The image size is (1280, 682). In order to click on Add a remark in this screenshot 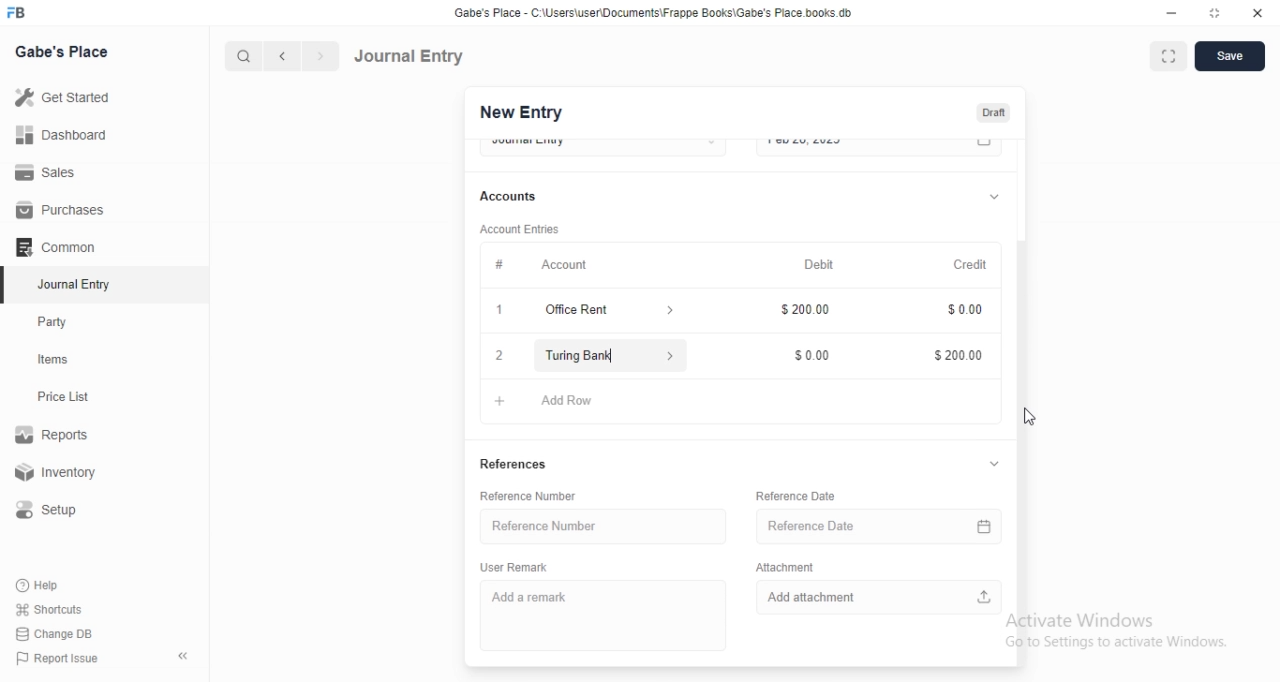, I will do `click(538, 596)`.